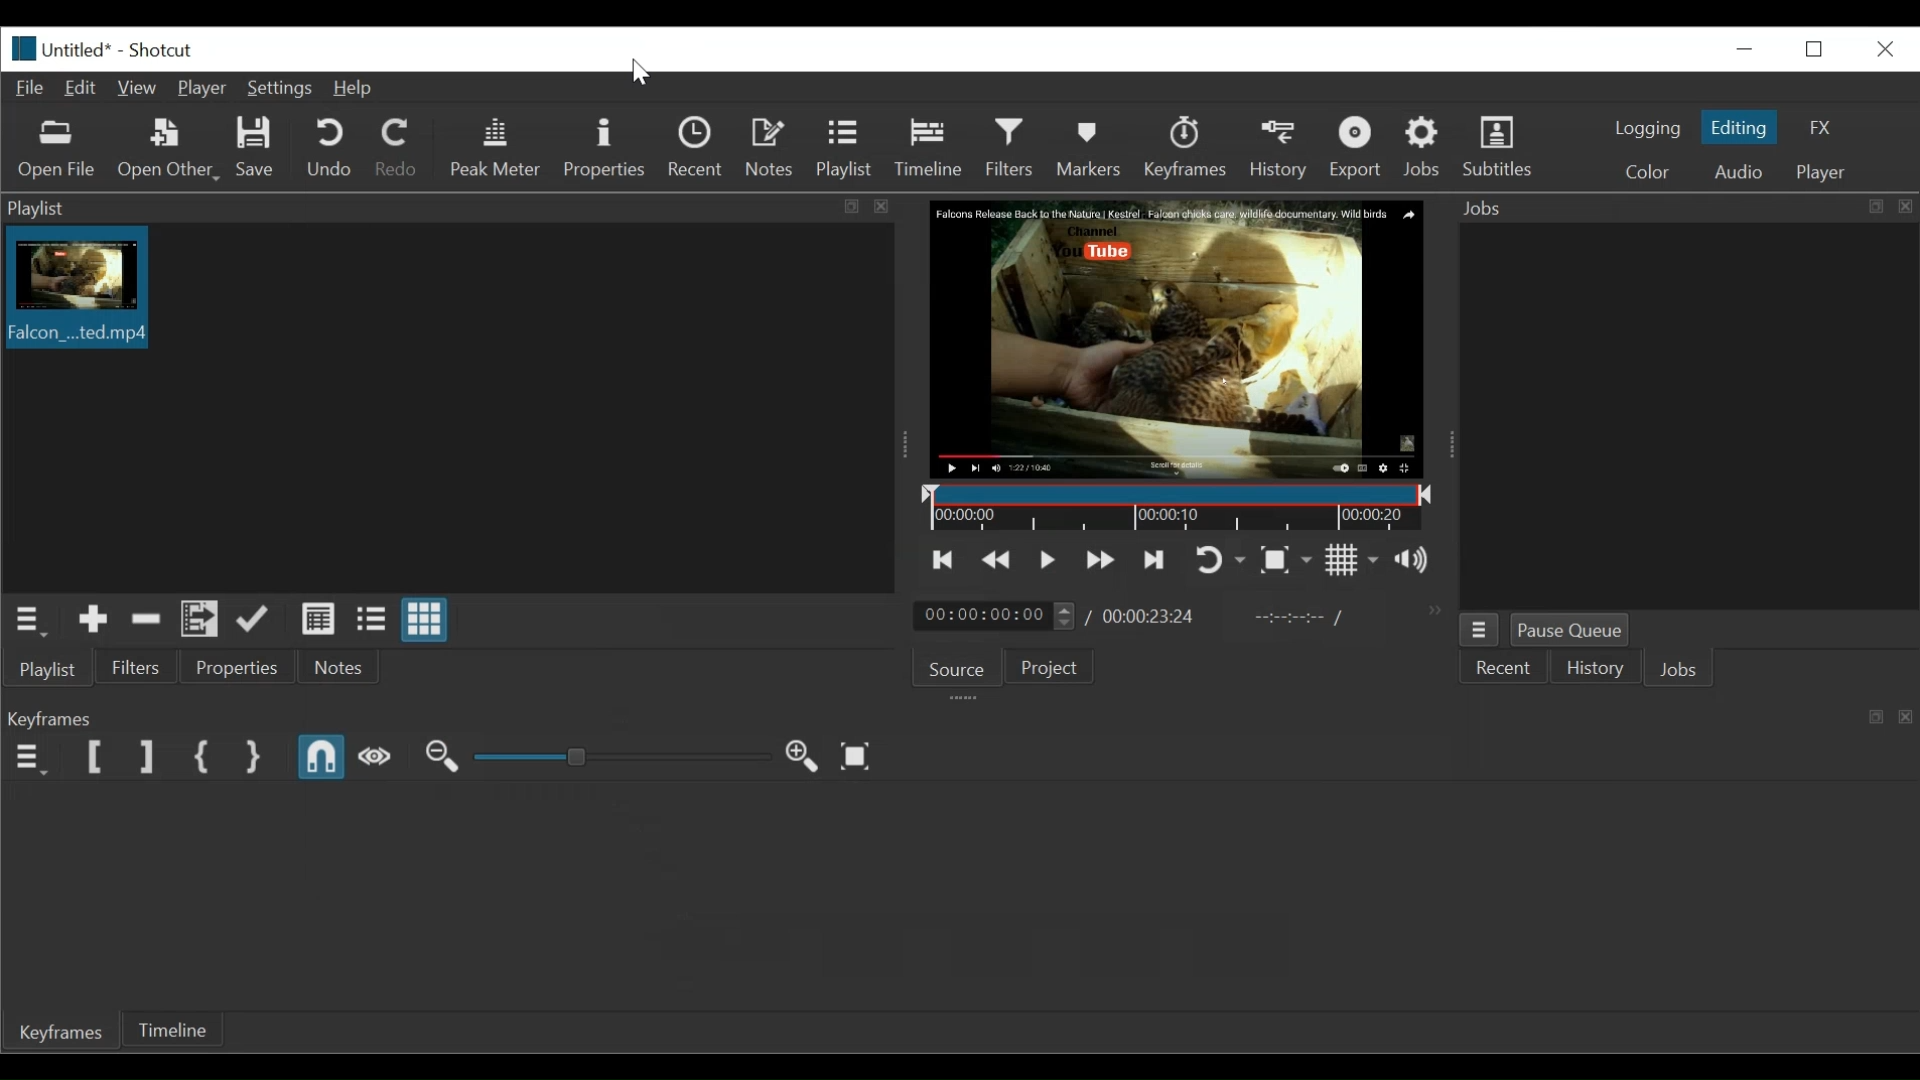  I want to click on Subtitles, so click(1499, 148).